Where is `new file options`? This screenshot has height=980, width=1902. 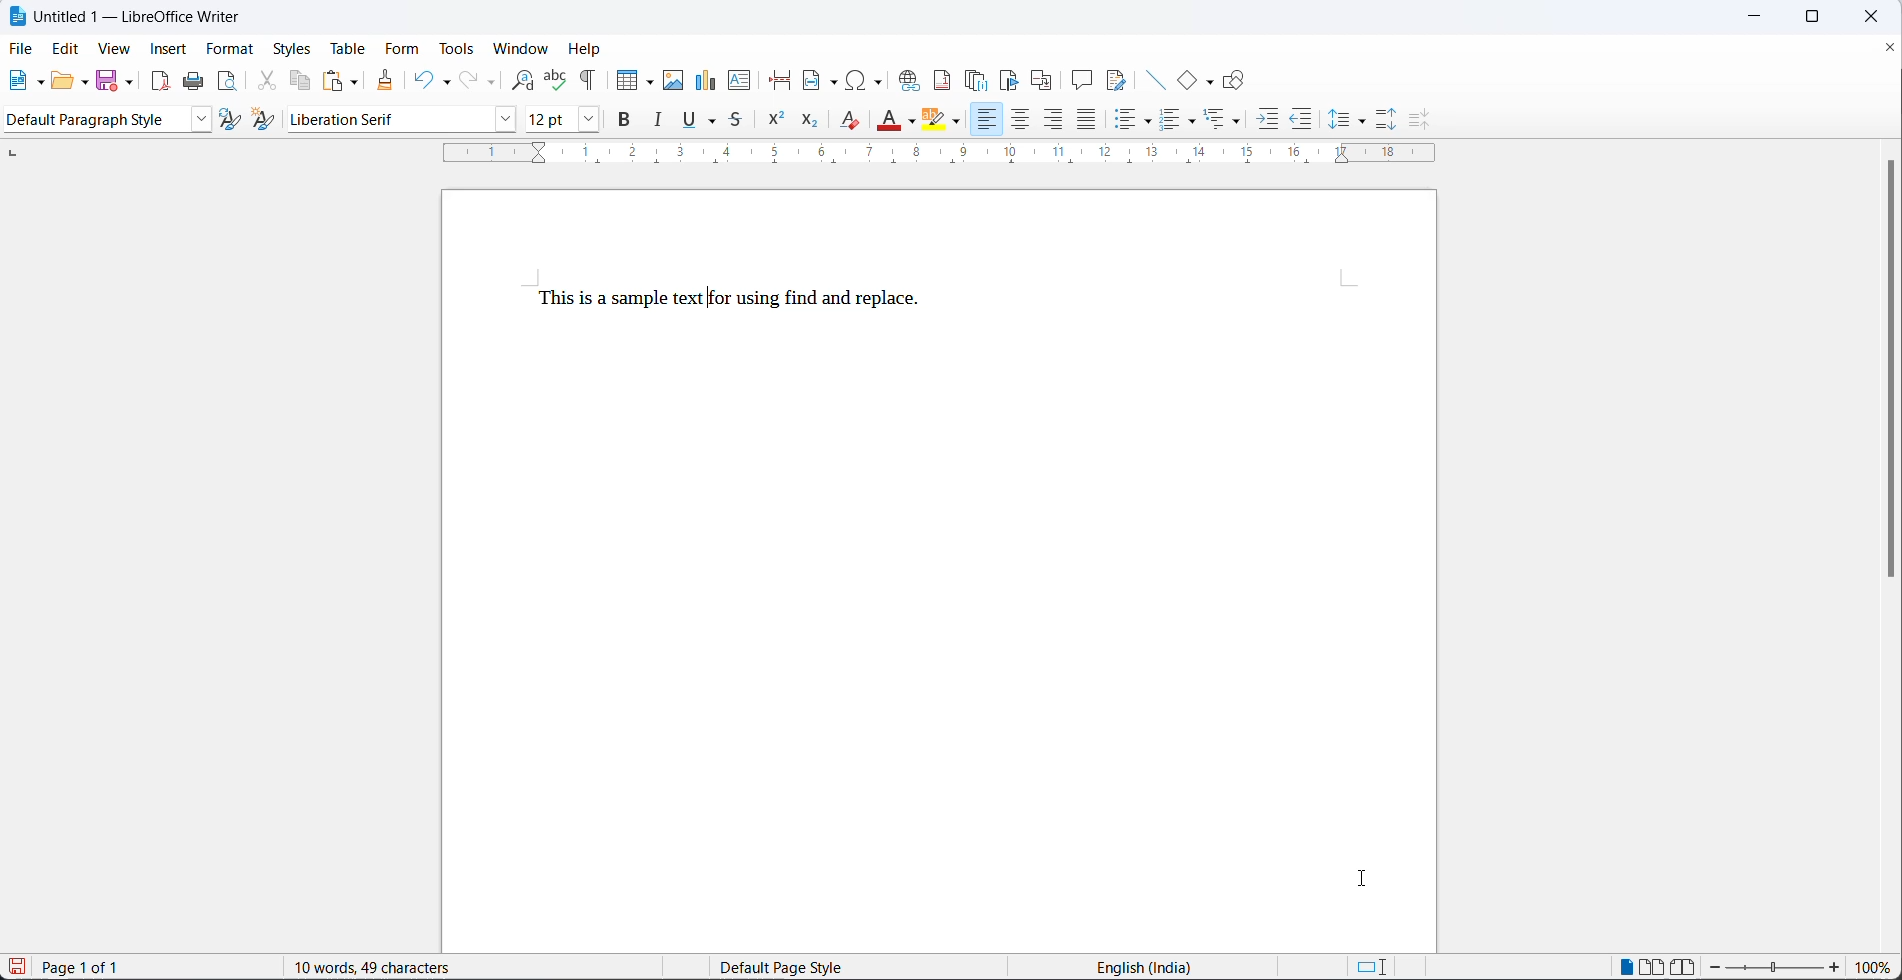
new file options is located at coordinates (42, 83).